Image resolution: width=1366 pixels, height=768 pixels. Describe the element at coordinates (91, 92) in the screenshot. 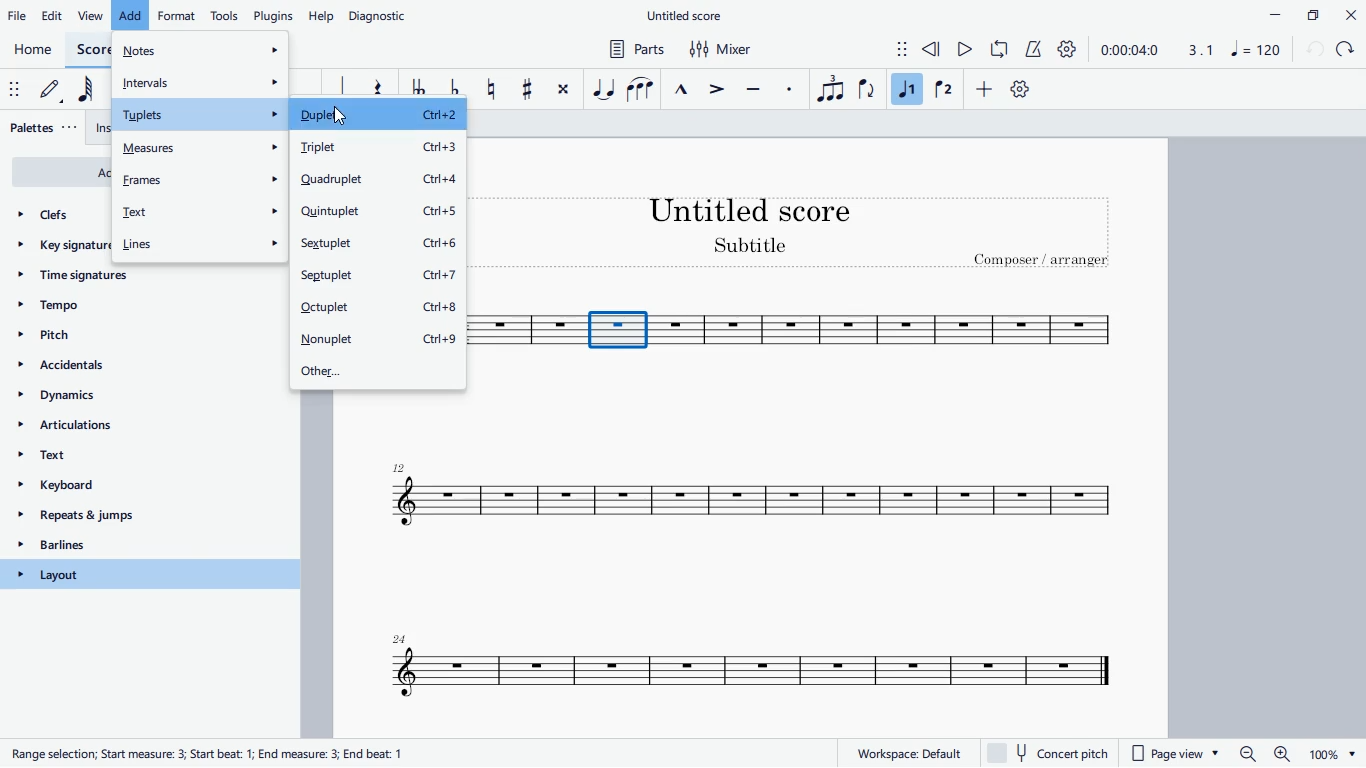

I see `64th note` at that location.